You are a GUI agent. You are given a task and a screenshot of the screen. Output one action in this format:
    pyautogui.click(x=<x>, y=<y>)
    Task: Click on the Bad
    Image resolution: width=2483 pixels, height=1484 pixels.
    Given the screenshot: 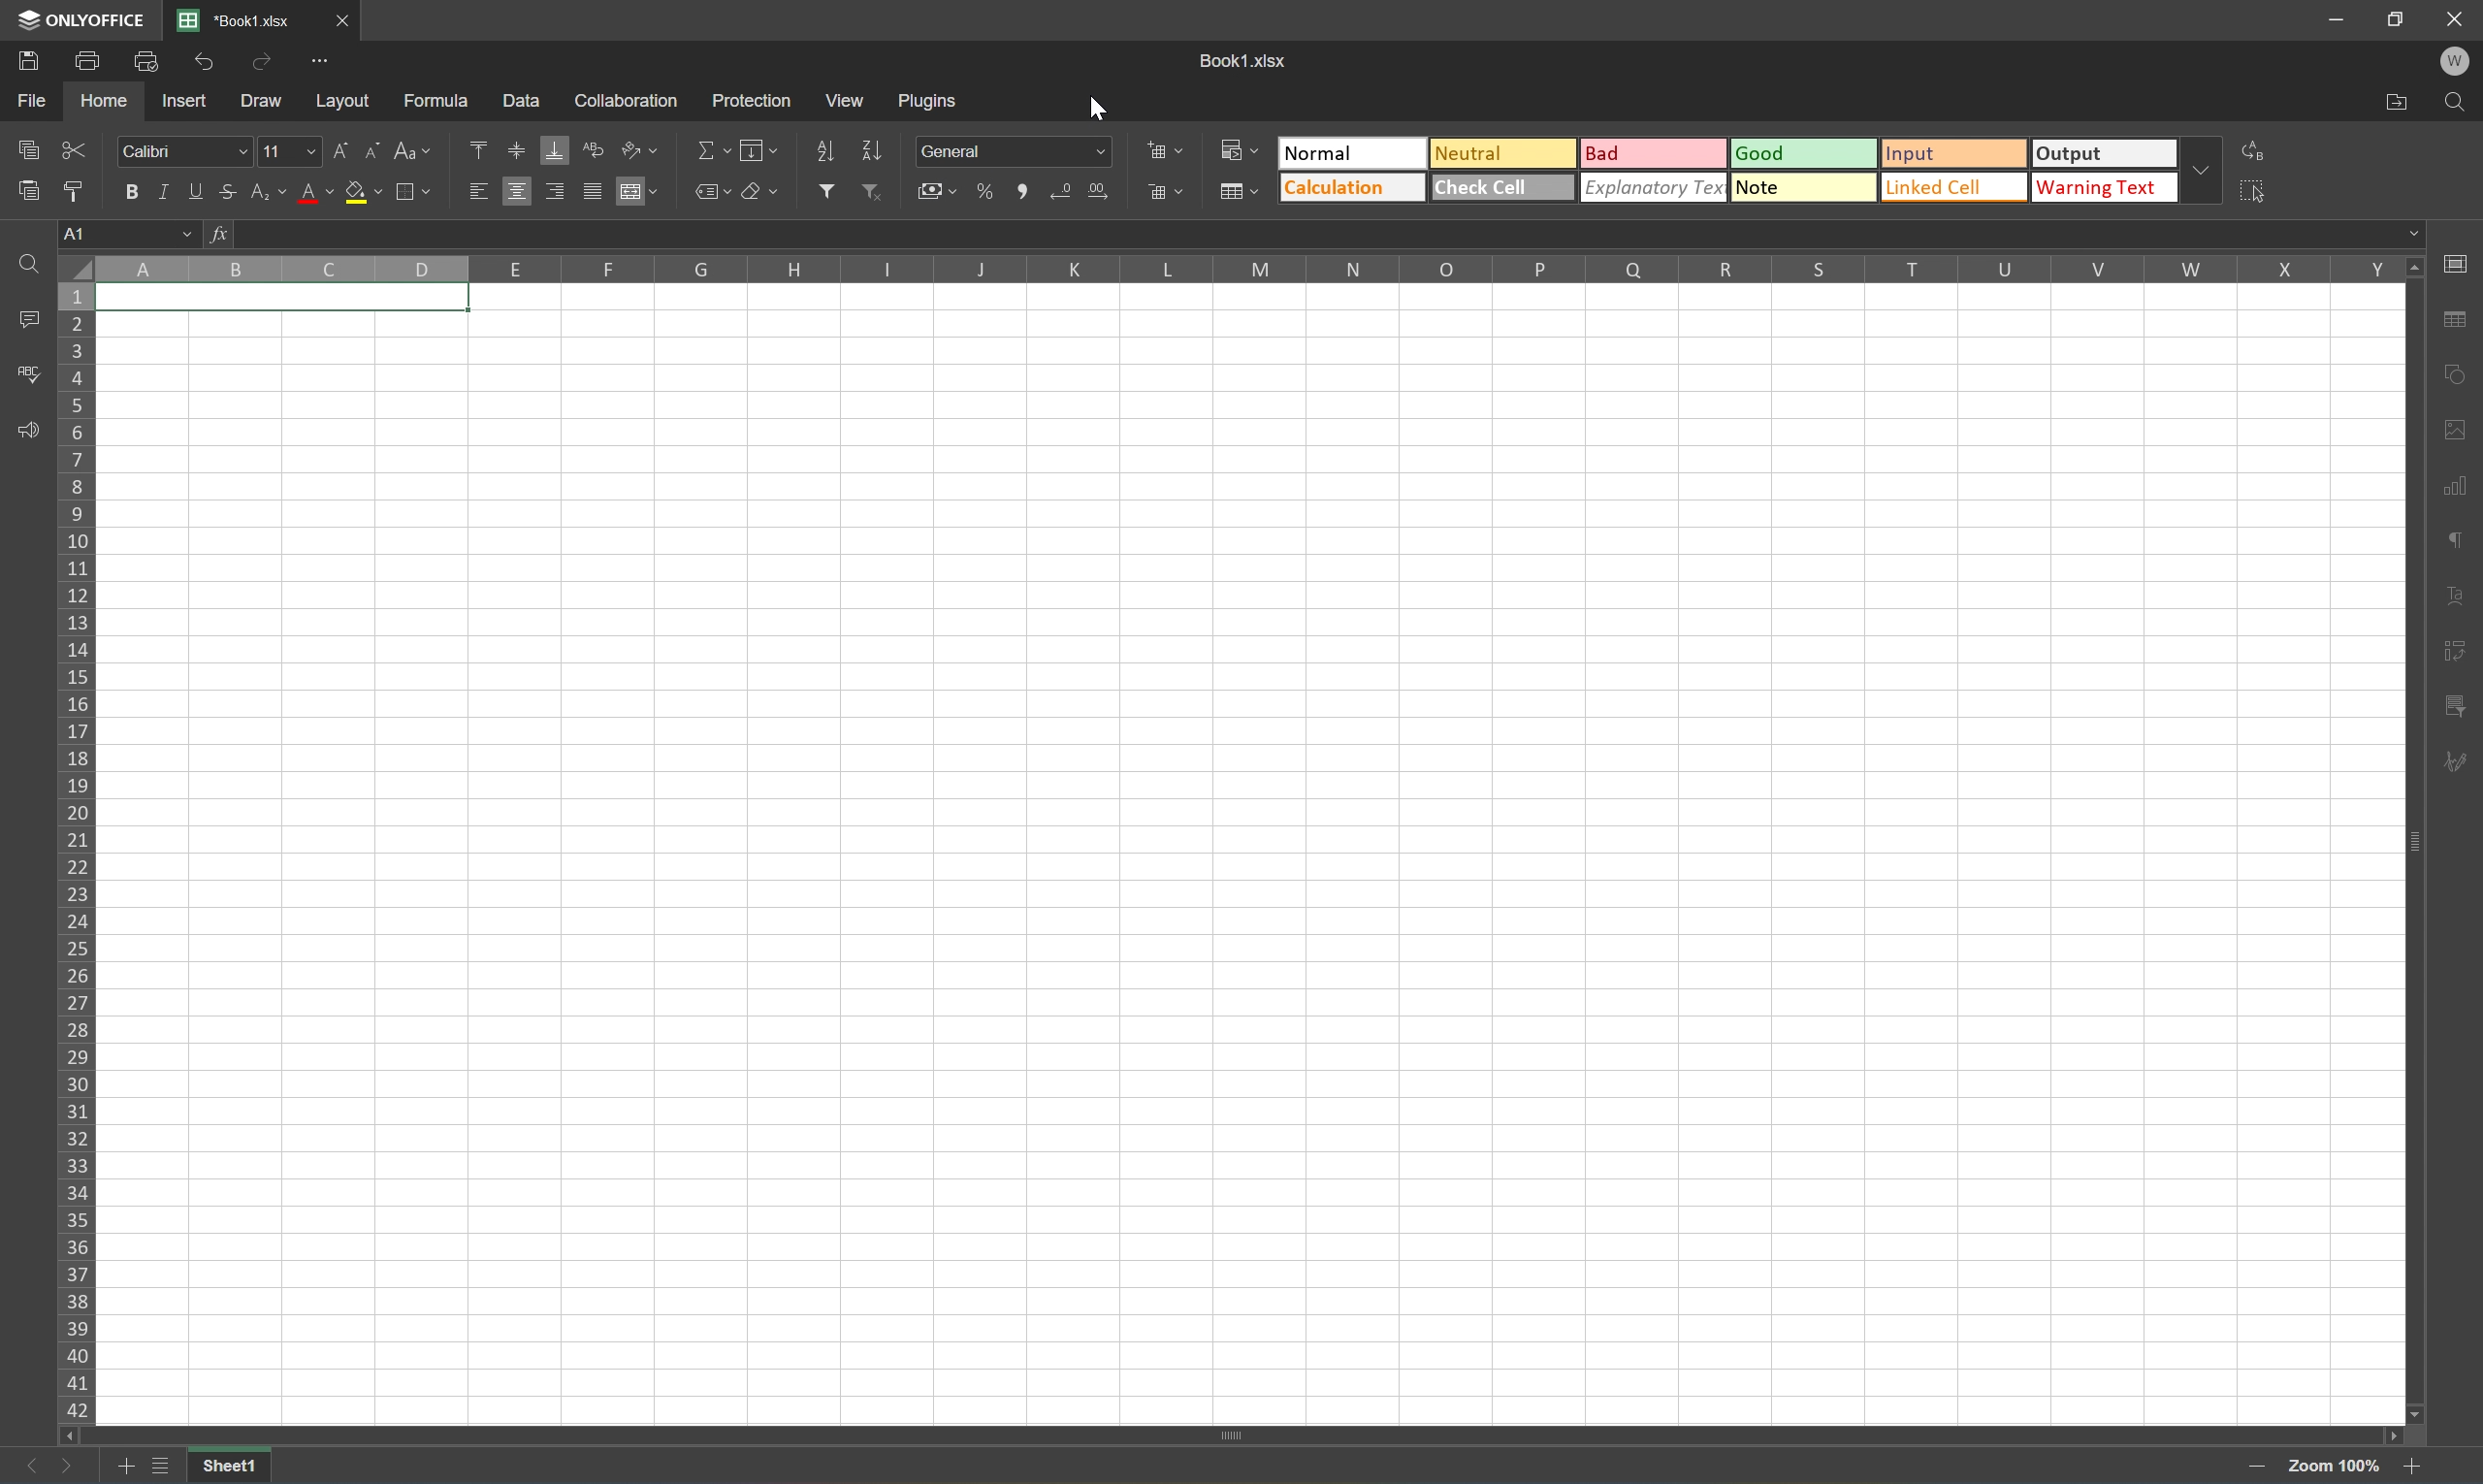 What is the action you would take?
    pyautogui.click(x=1654, y=155)
    